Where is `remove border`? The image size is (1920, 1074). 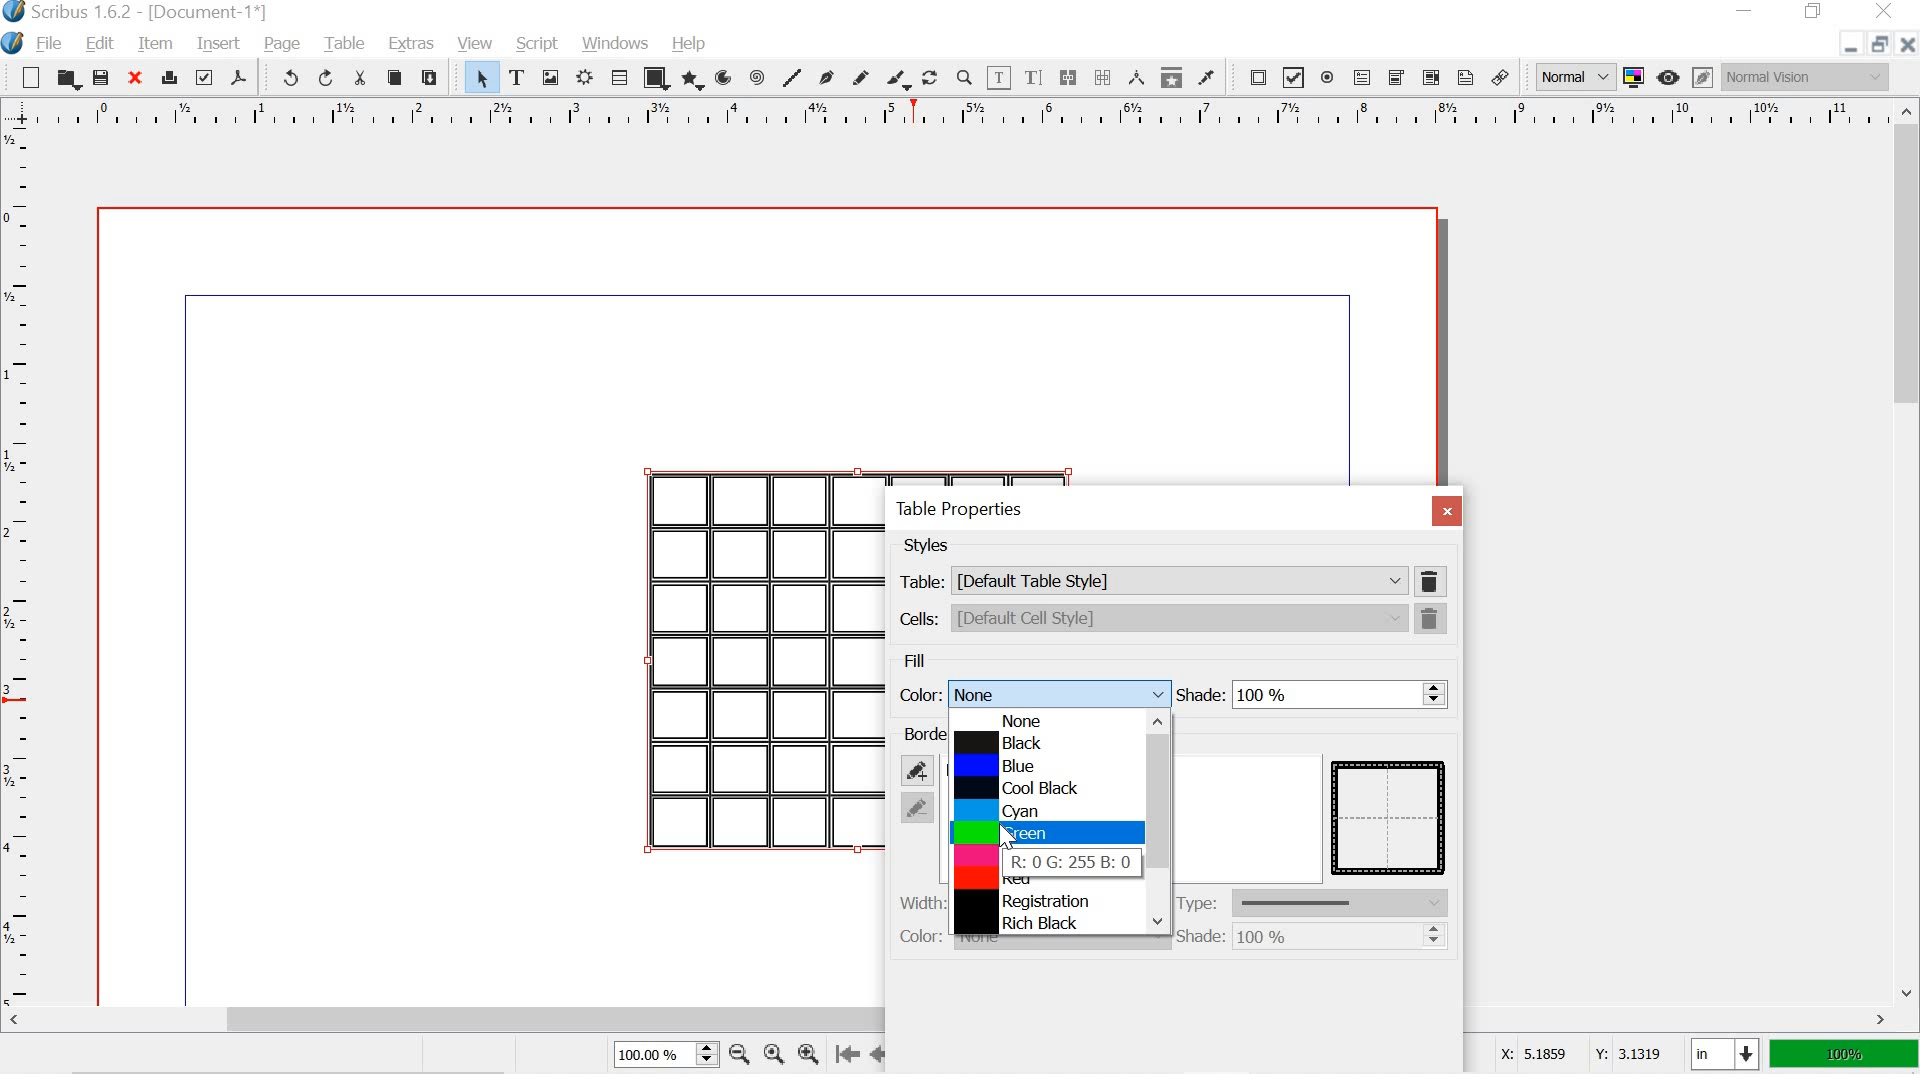 remove border is located at coordinates (918, 807).